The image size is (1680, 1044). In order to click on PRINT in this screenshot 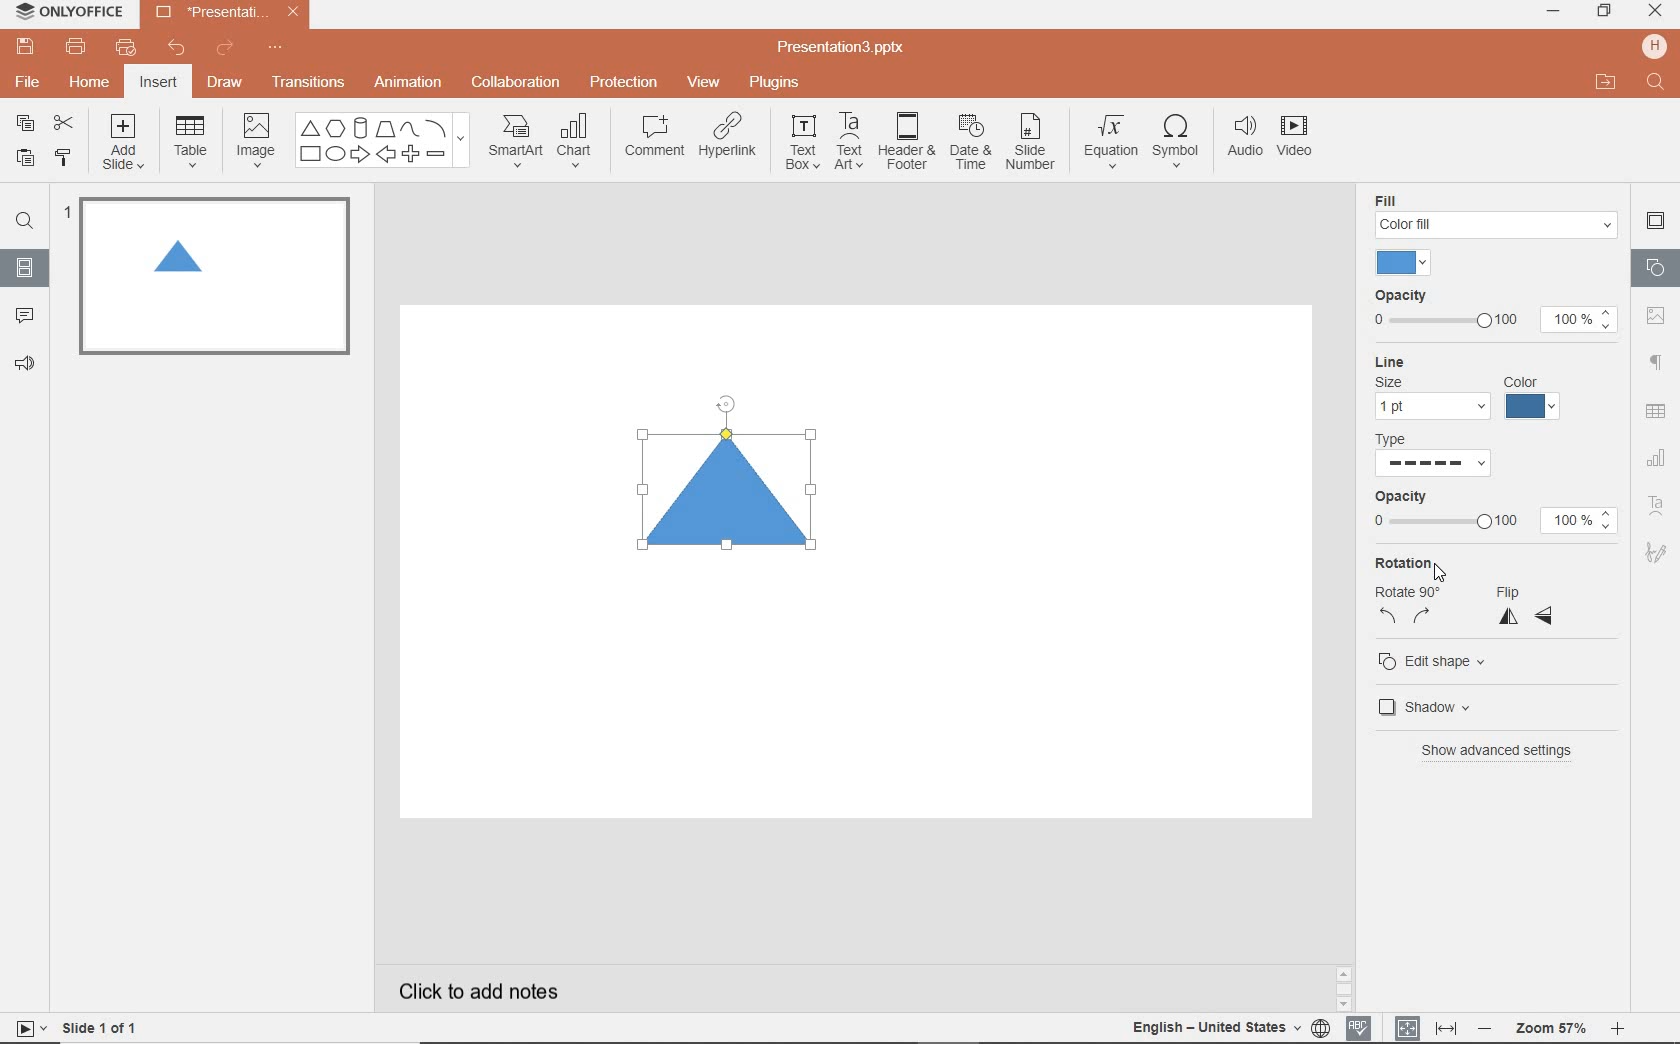, I will do `click(75, 48)`.